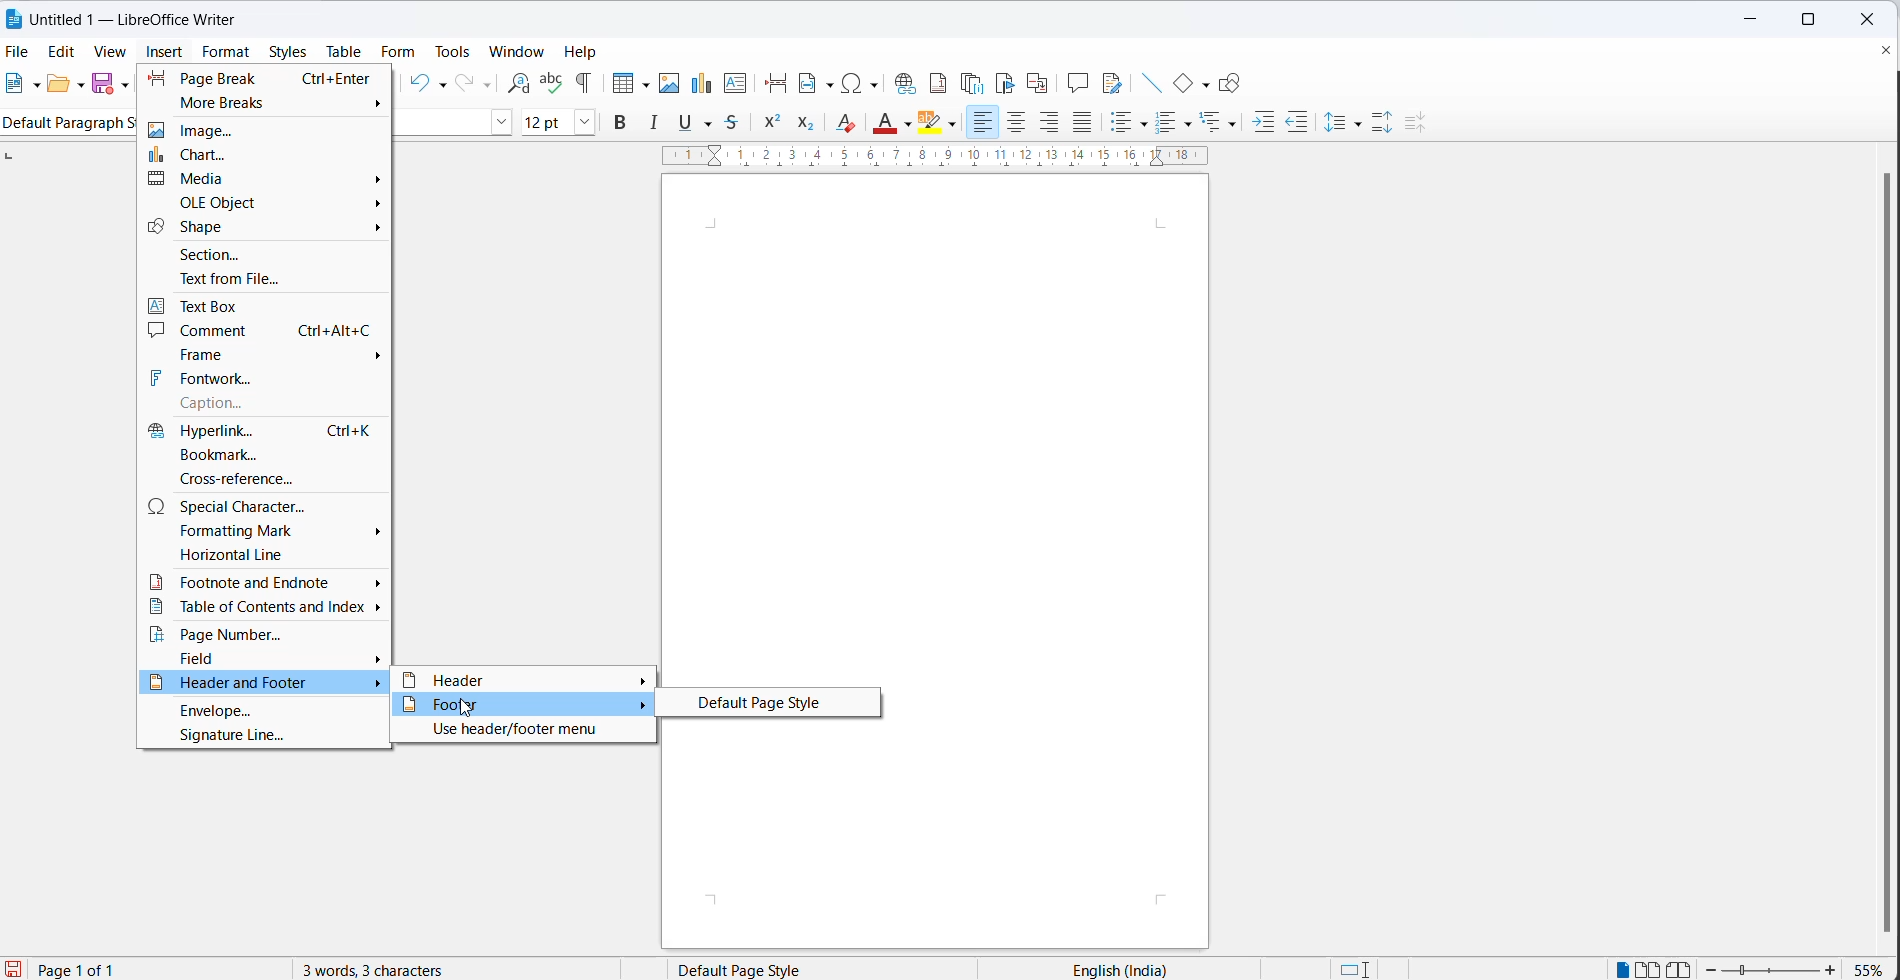  What do you see at coordinates (485, 84) in the screenshot?
I see `redo options` at bounding box center [485, 84].